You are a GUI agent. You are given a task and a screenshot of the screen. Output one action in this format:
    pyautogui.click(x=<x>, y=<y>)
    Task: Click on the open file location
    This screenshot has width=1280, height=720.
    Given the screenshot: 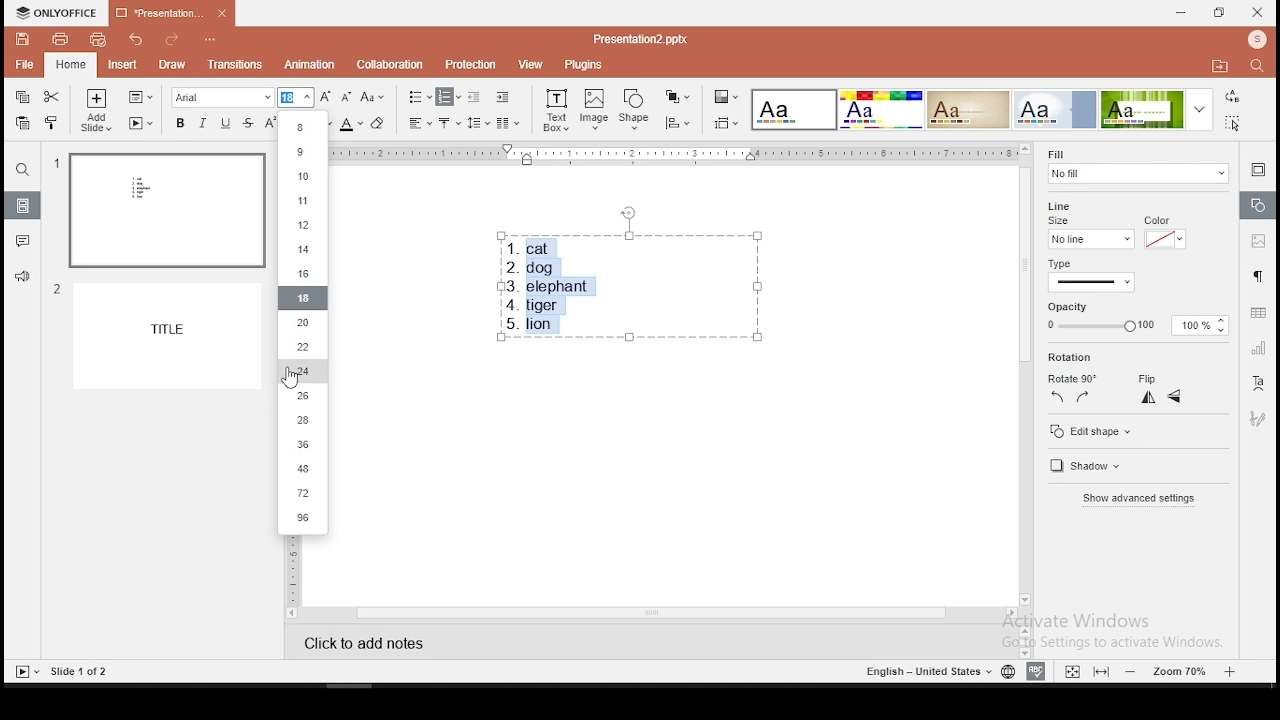 What is the action you would take?
    pyautogui.click(x=1217, y=66)
    